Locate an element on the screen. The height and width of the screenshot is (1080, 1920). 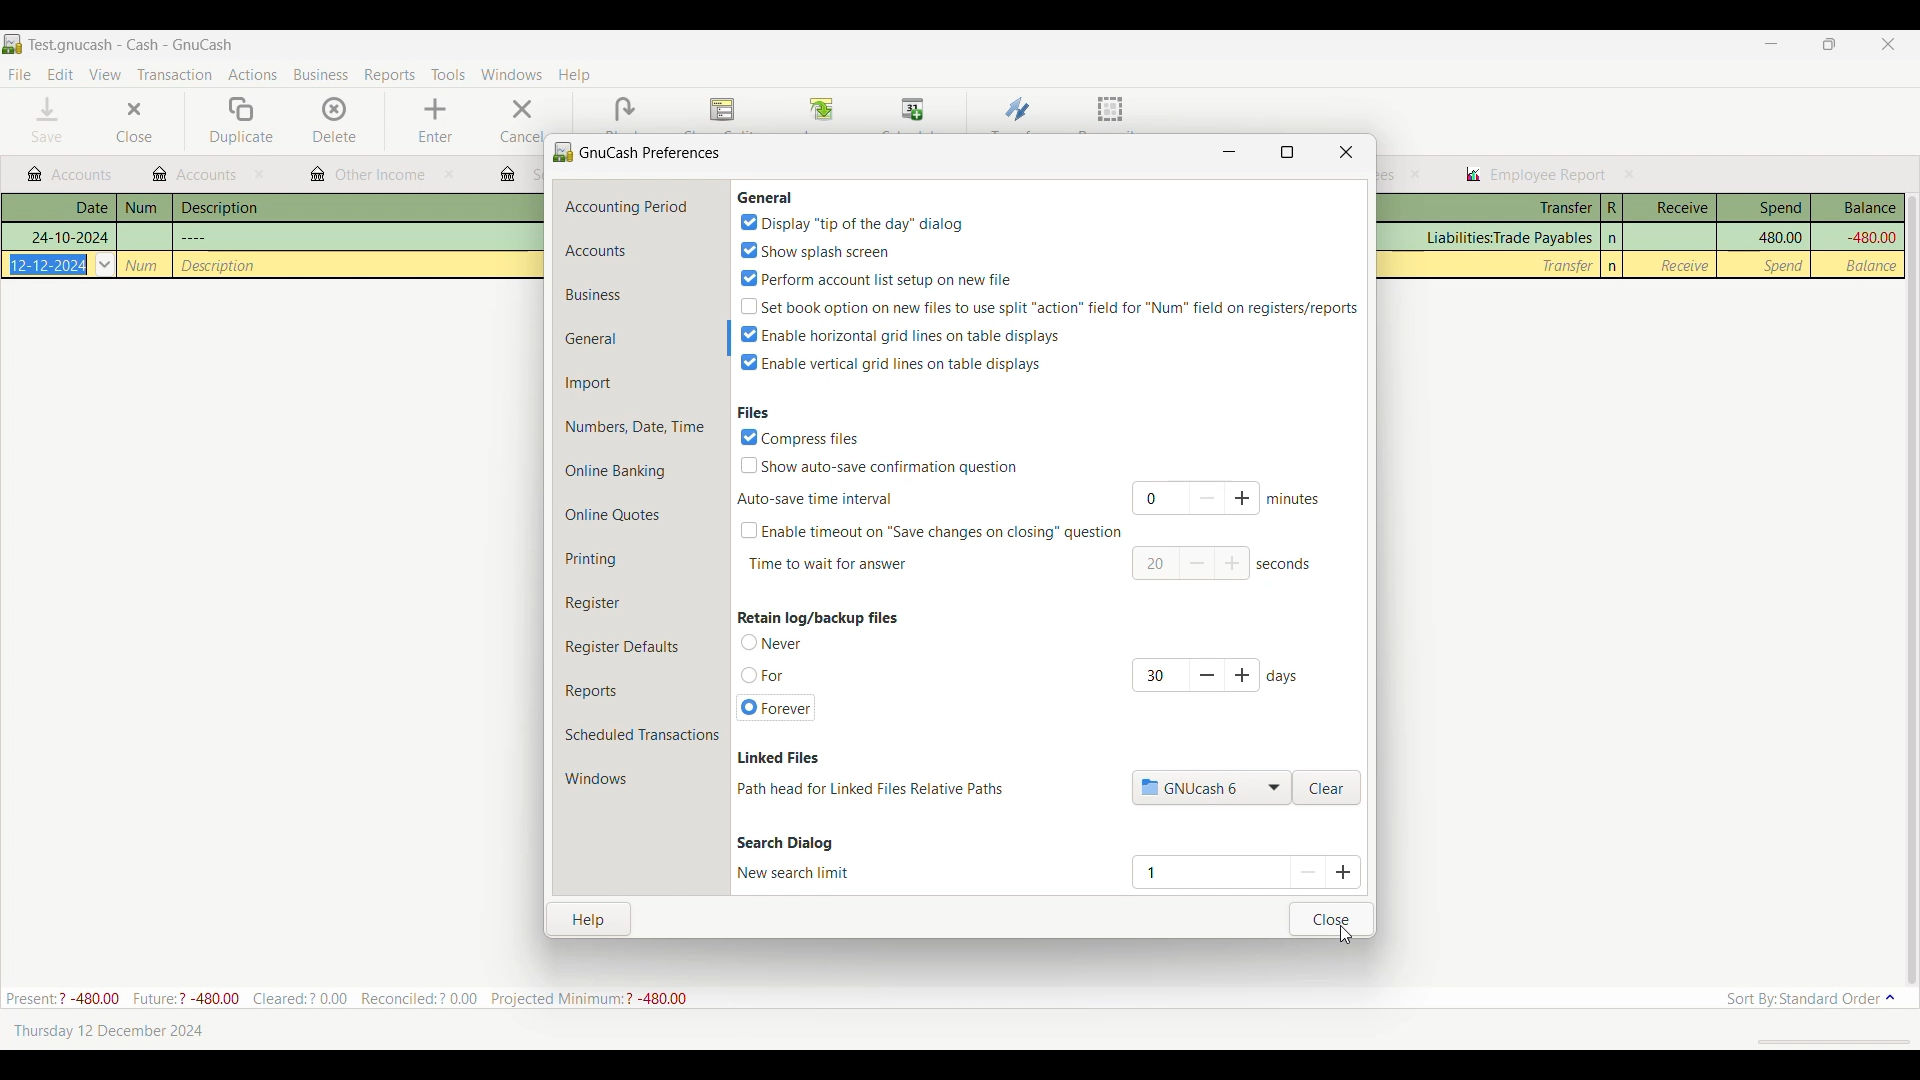
Toggle options under current section is located at coordinates (779, 642).